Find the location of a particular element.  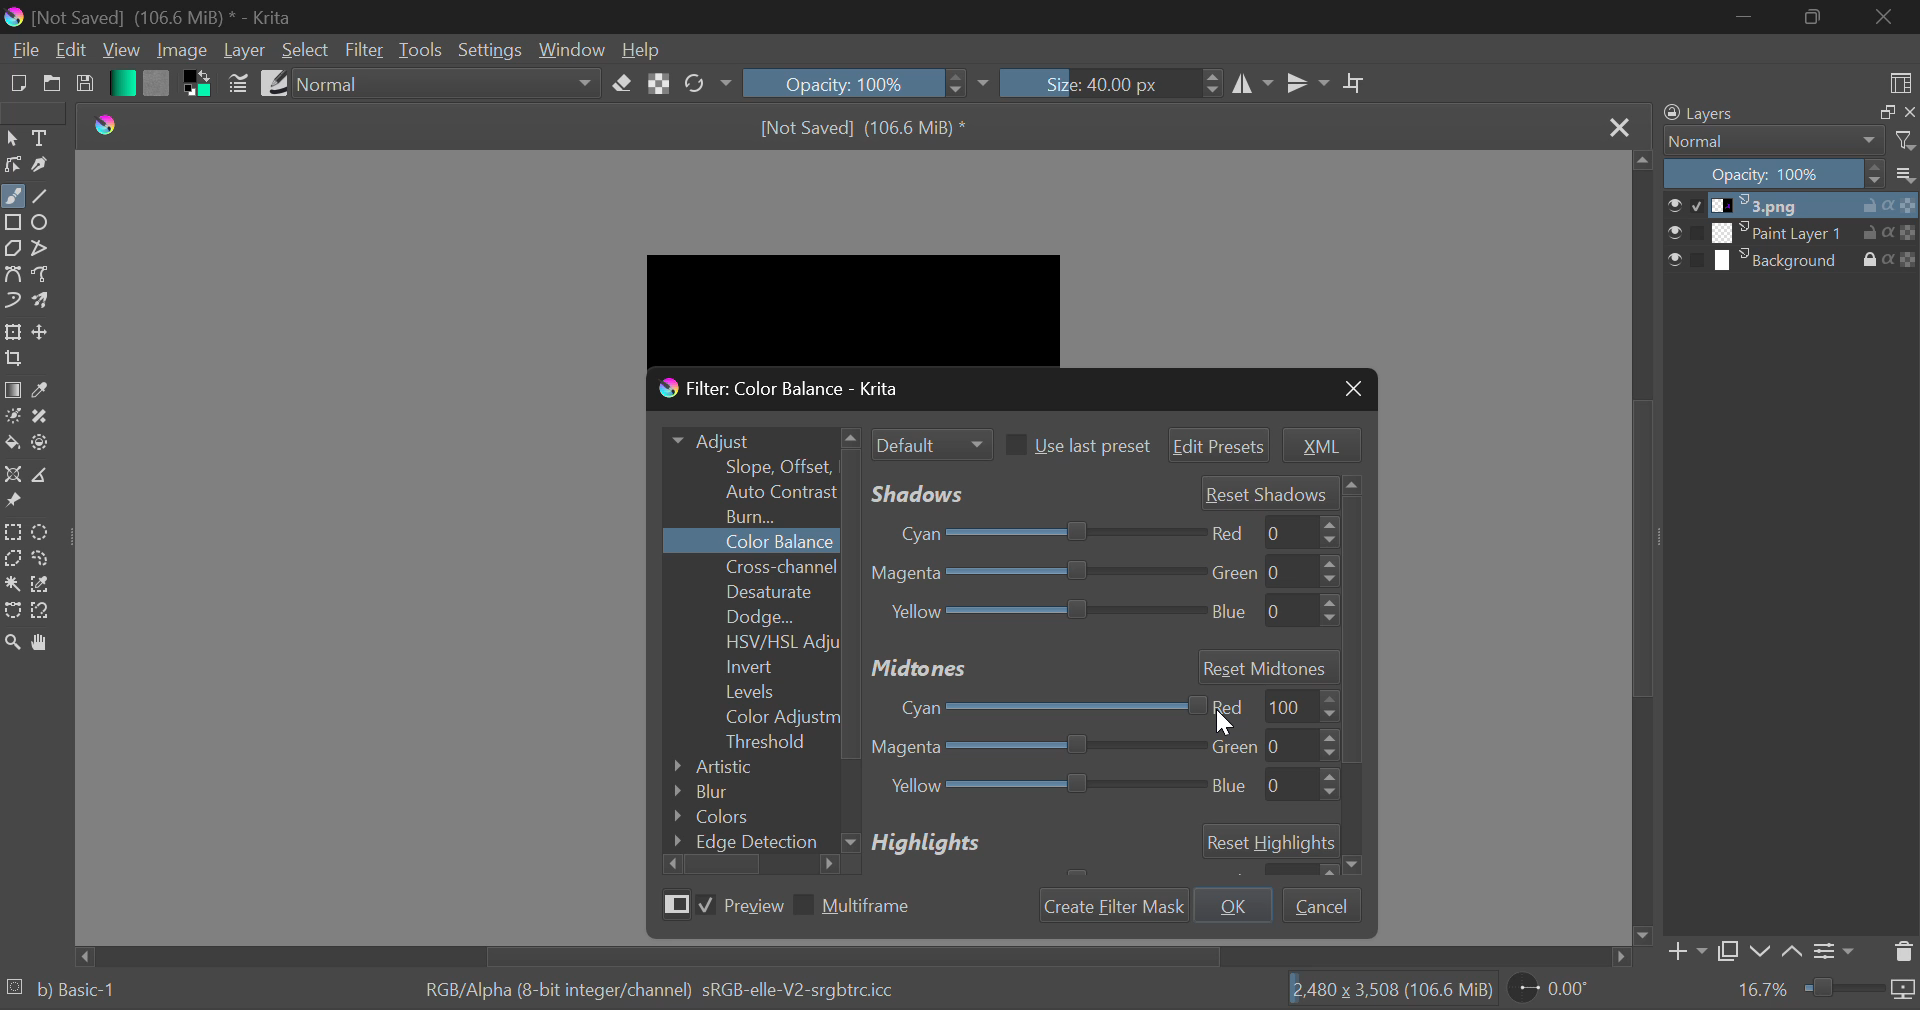

2480 x 3,508 (106.6 MiB) is located at coordinates (1383, 993).